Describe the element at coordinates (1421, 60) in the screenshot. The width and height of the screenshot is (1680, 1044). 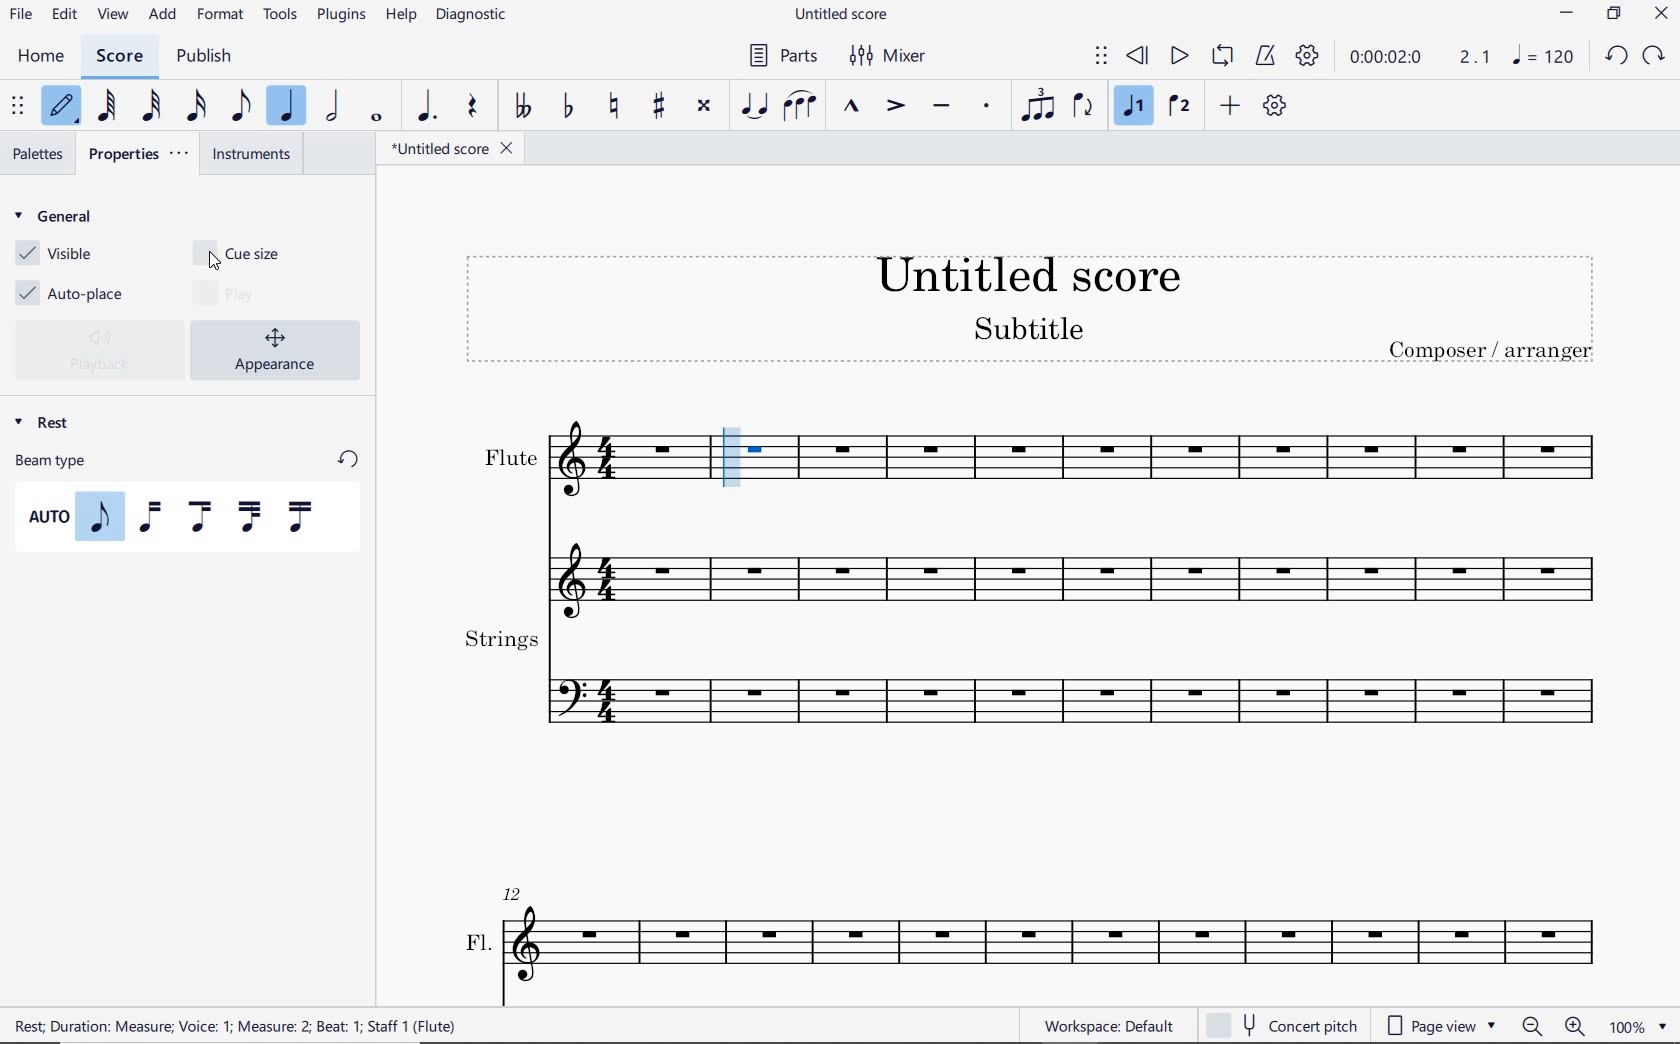
I see `PLAY TIME` at that location.